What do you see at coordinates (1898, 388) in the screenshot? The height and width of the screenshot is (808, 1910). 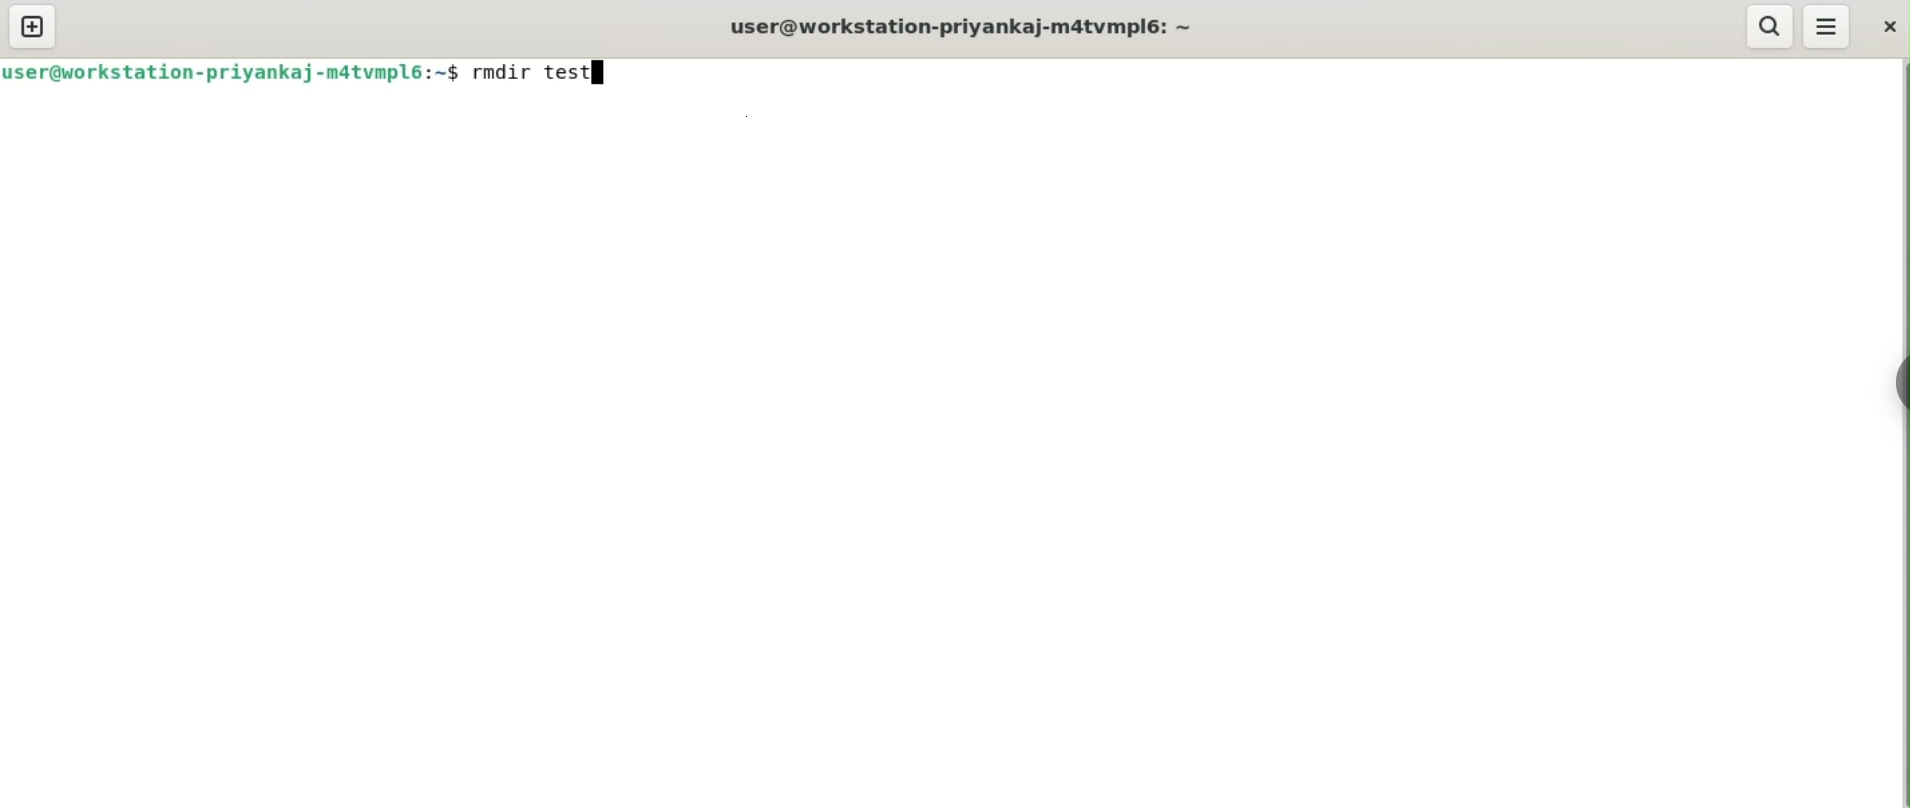 I see `sidebar` at bounding box center [1898, 388].